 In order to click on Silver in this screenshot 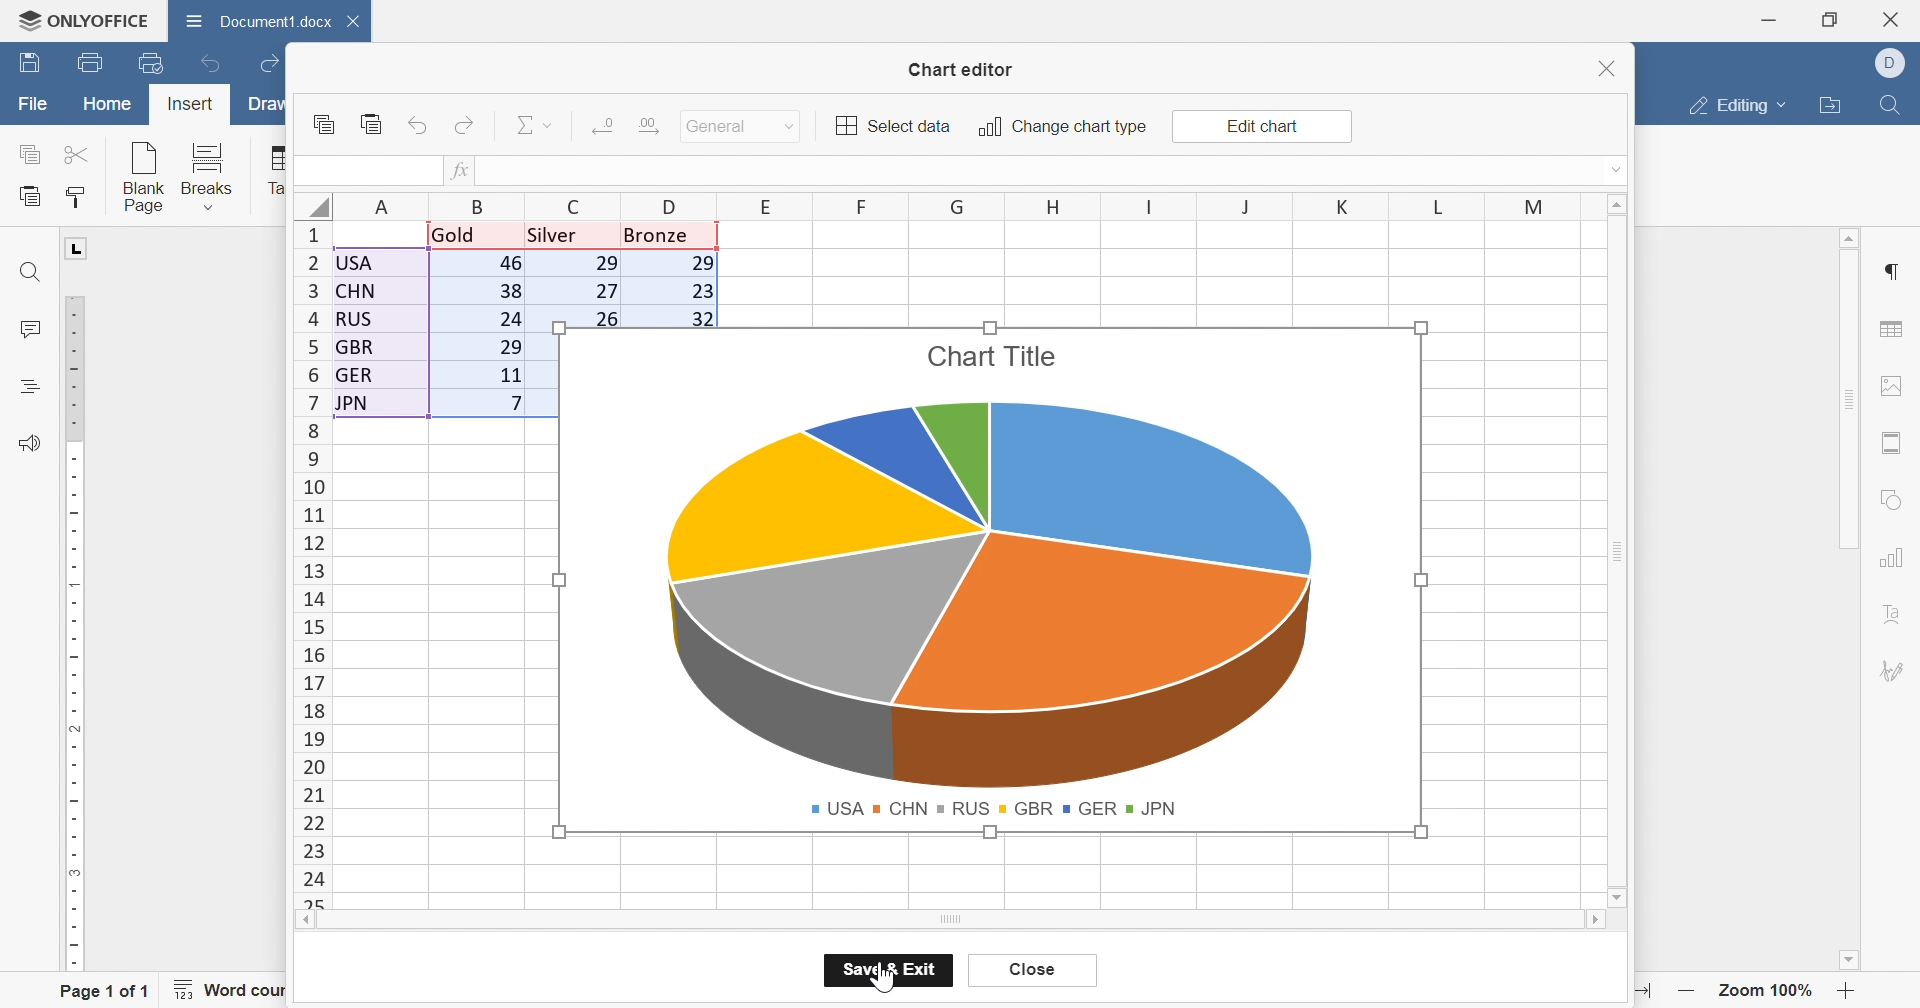, I will do `click(556, 236)`.